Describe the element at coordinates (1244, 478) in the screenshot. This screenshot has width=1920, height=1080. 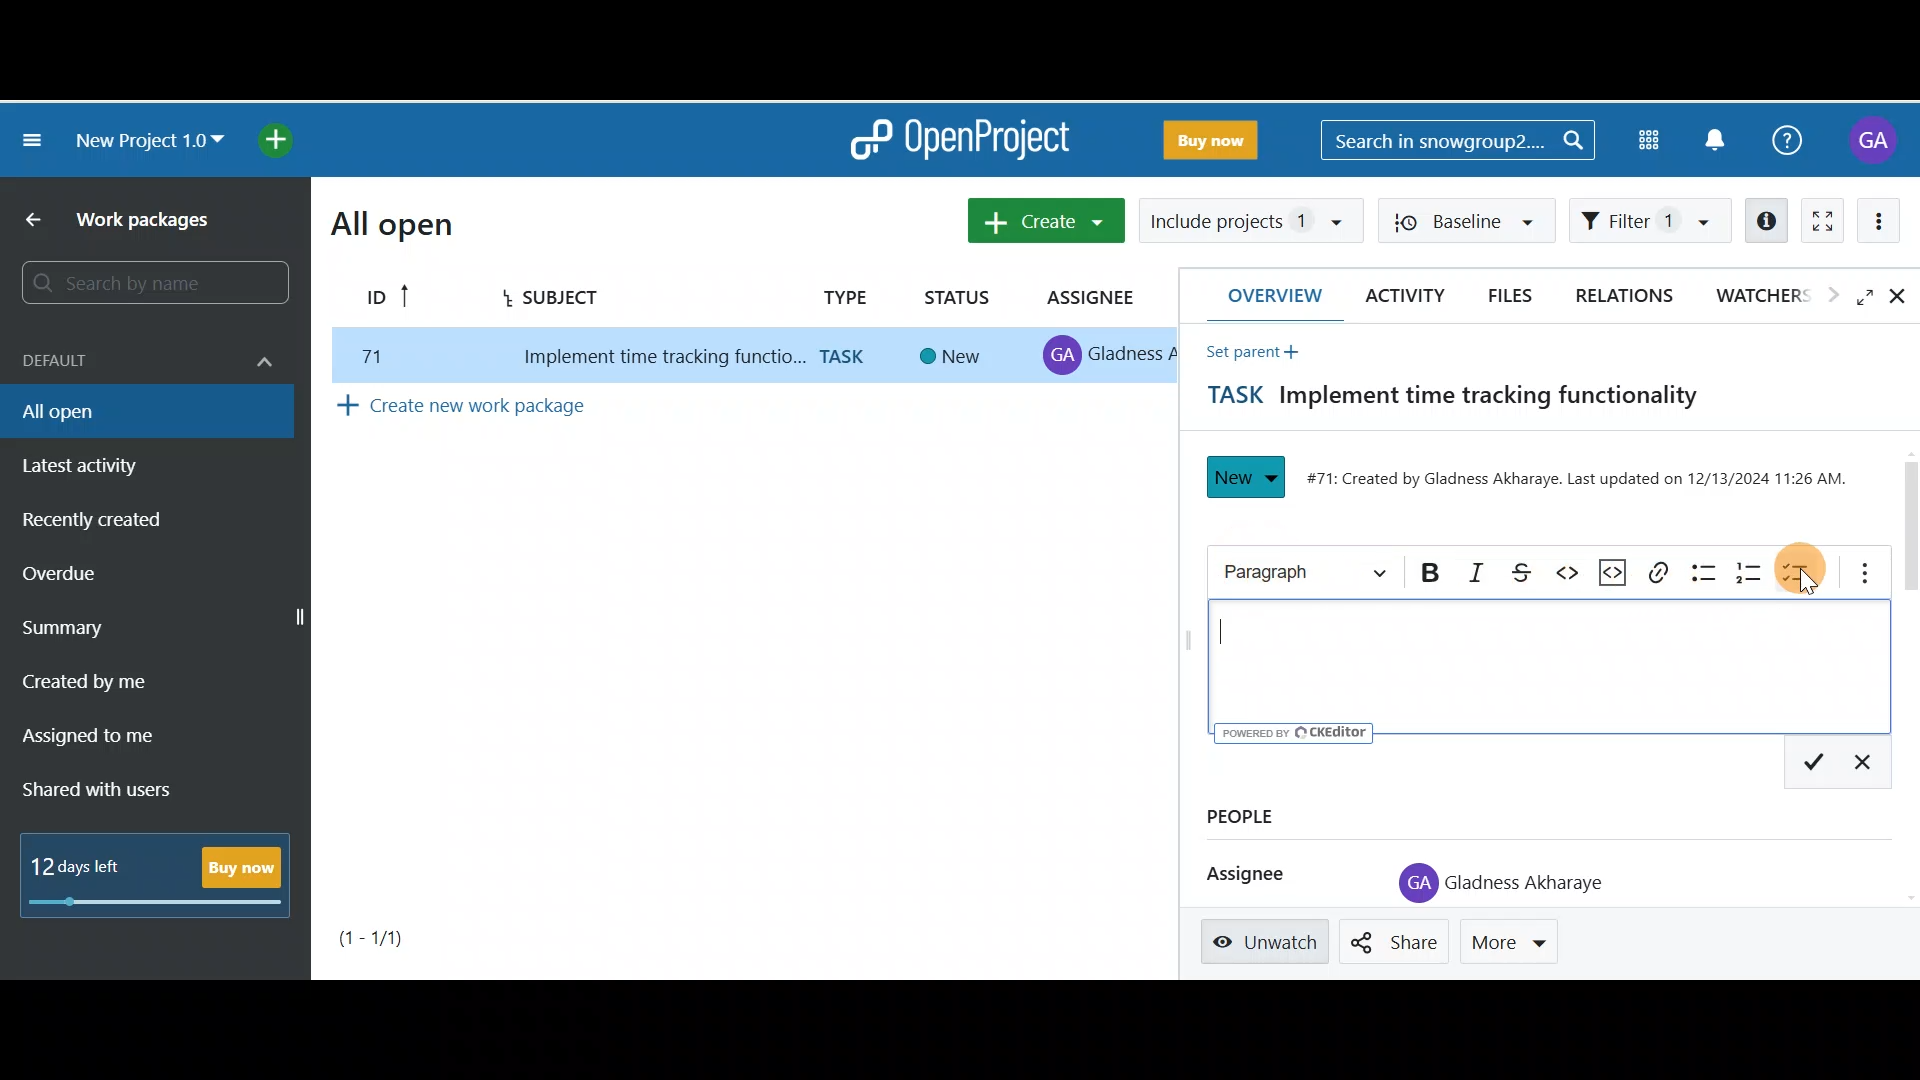
I see `New` at that location.